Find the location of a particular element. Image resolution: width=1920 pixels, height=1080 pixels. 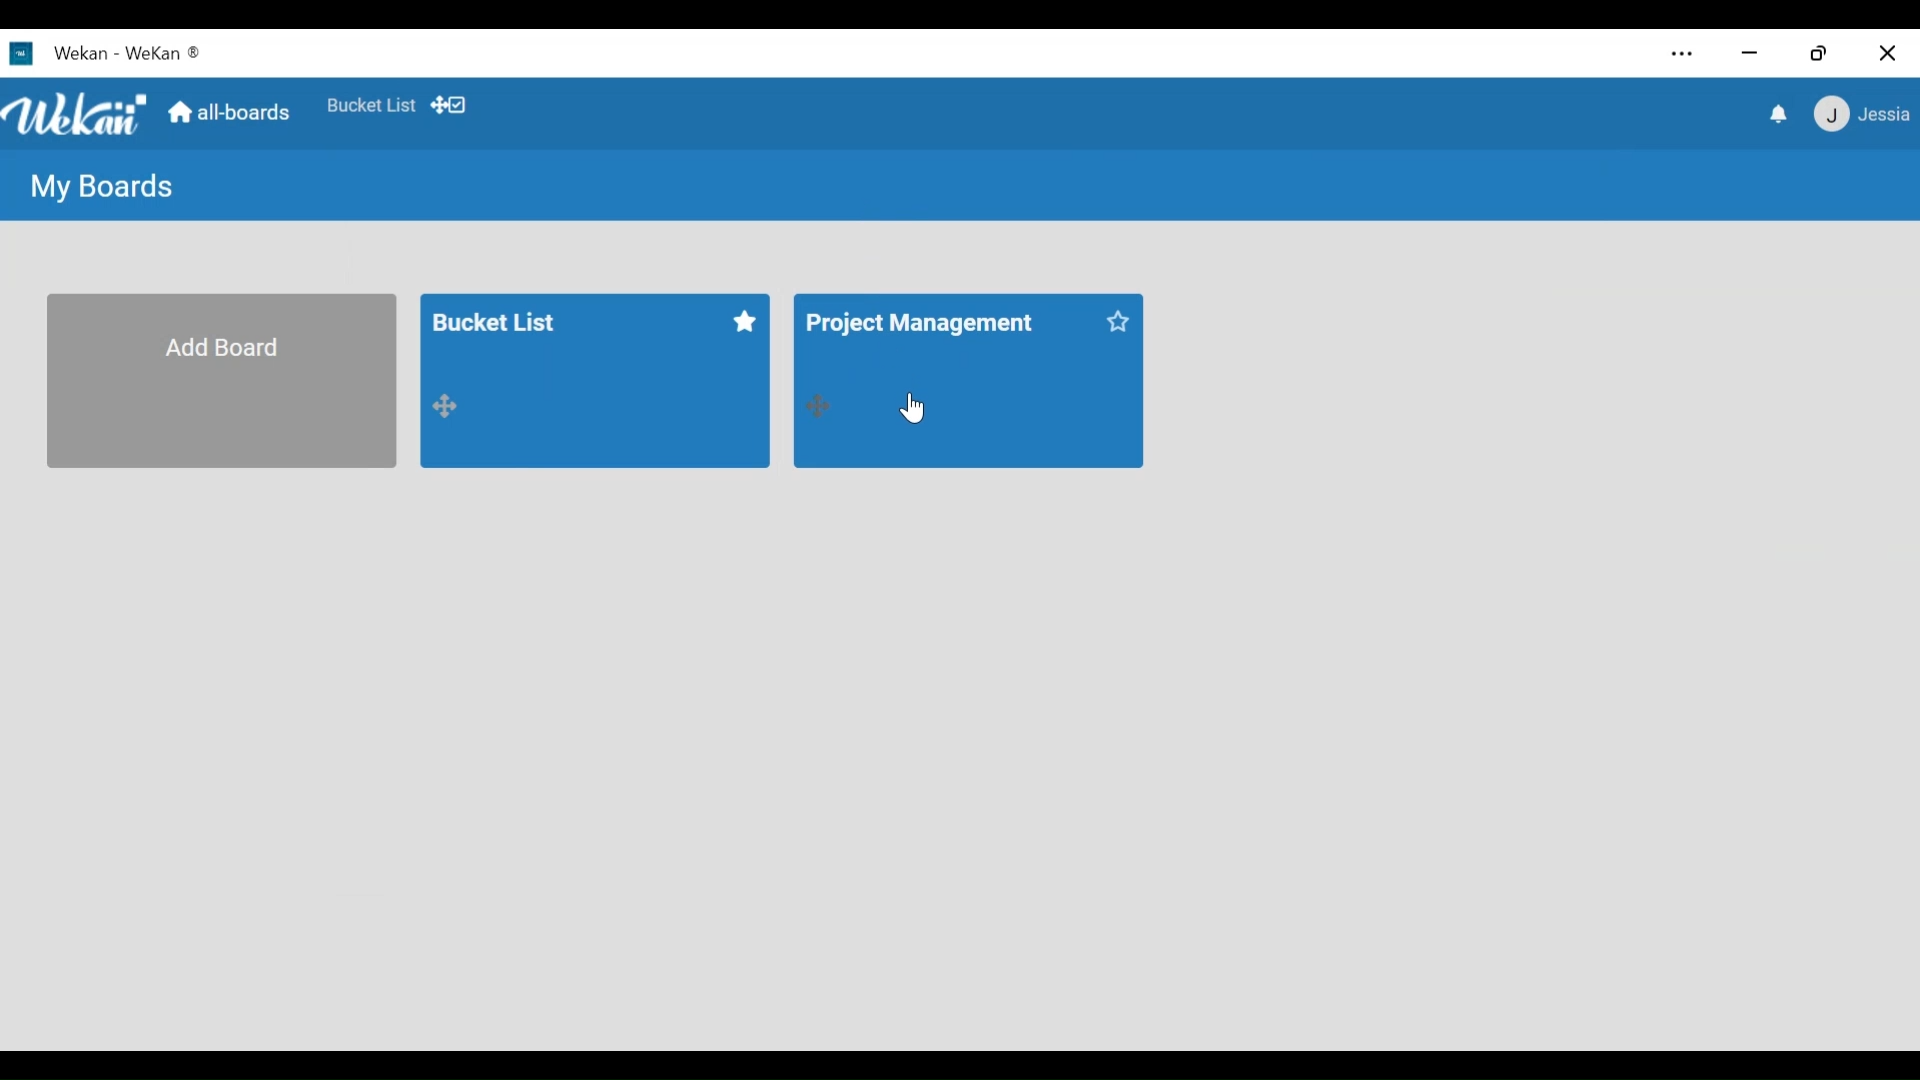

minimize is located at coordinates (1751, 53).